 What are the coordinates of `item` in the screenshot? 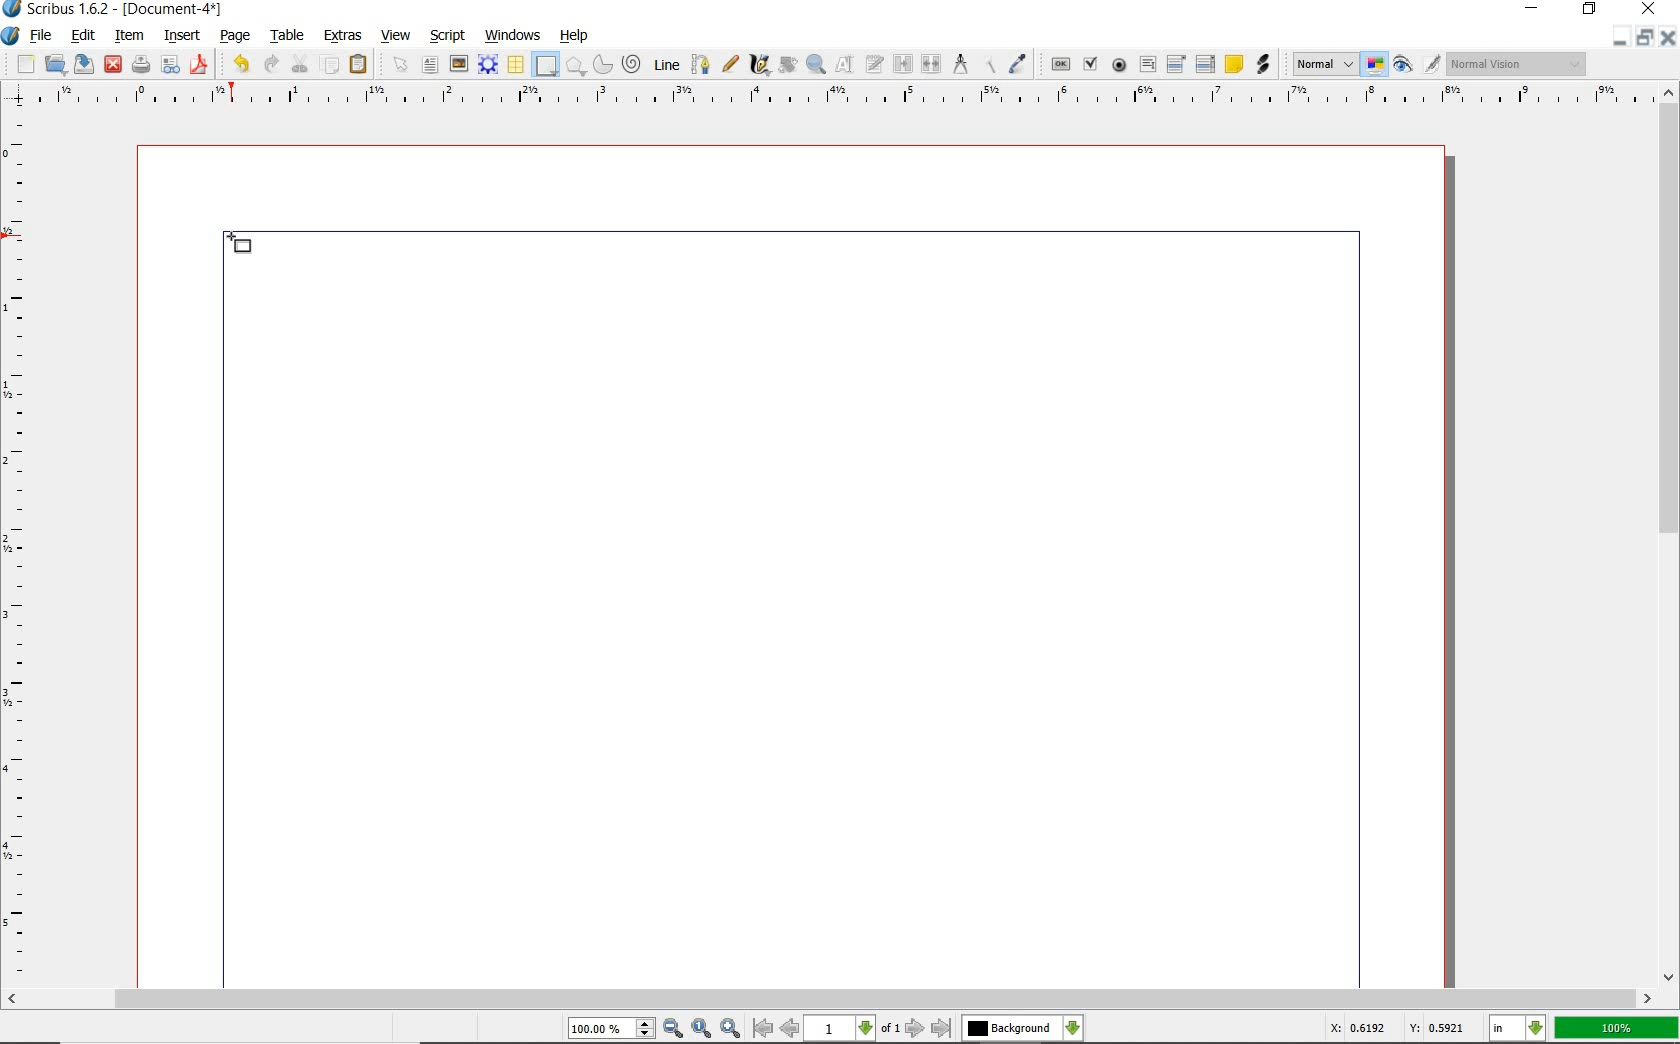 It's located at (128, 35).